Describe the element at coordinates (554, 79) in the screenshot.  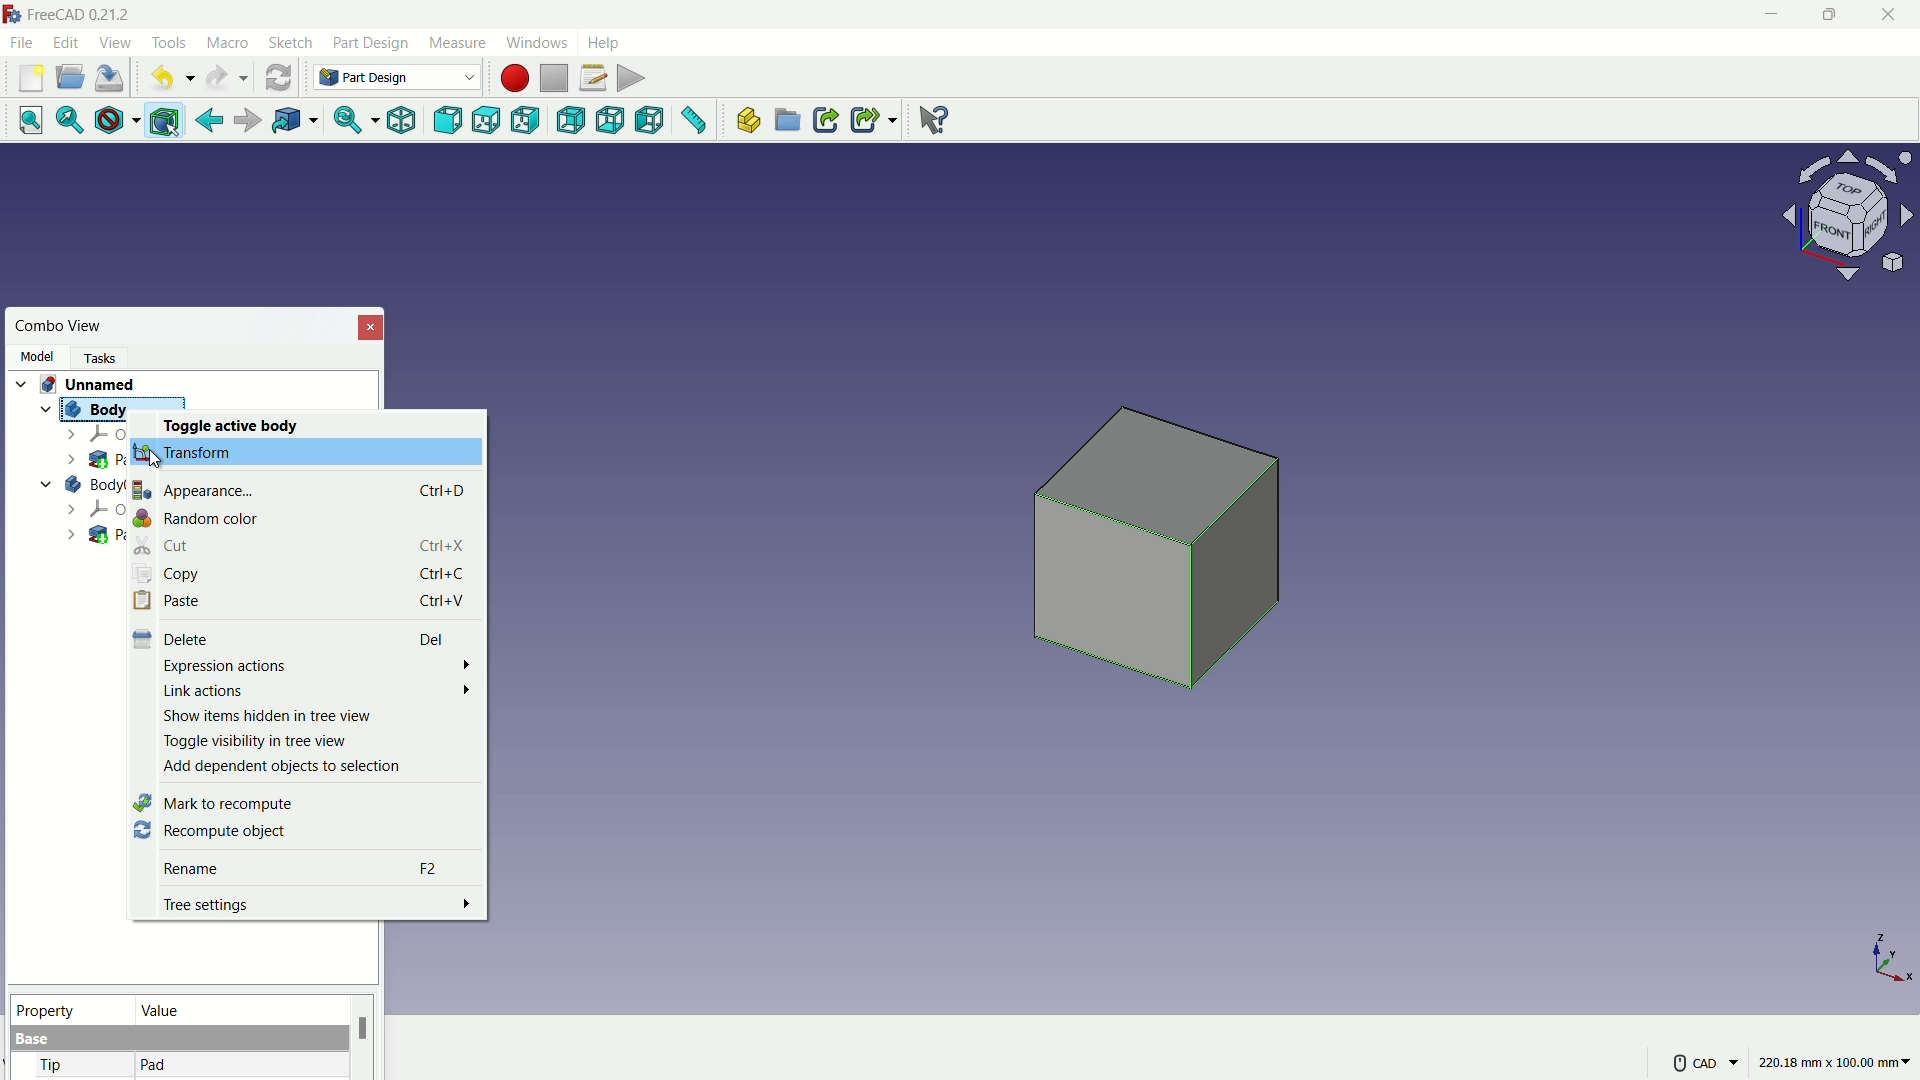
I see `stop macros` at that location.